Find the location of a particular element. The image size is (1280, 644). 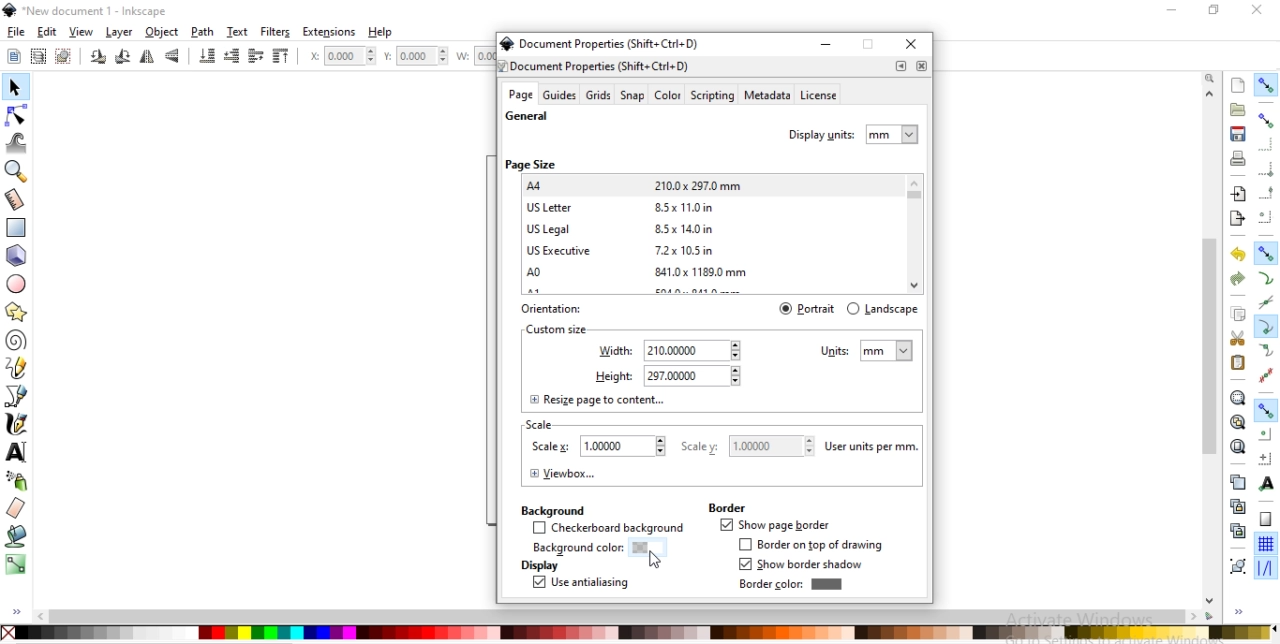

snap other points is located at coordinates (1266, 410).